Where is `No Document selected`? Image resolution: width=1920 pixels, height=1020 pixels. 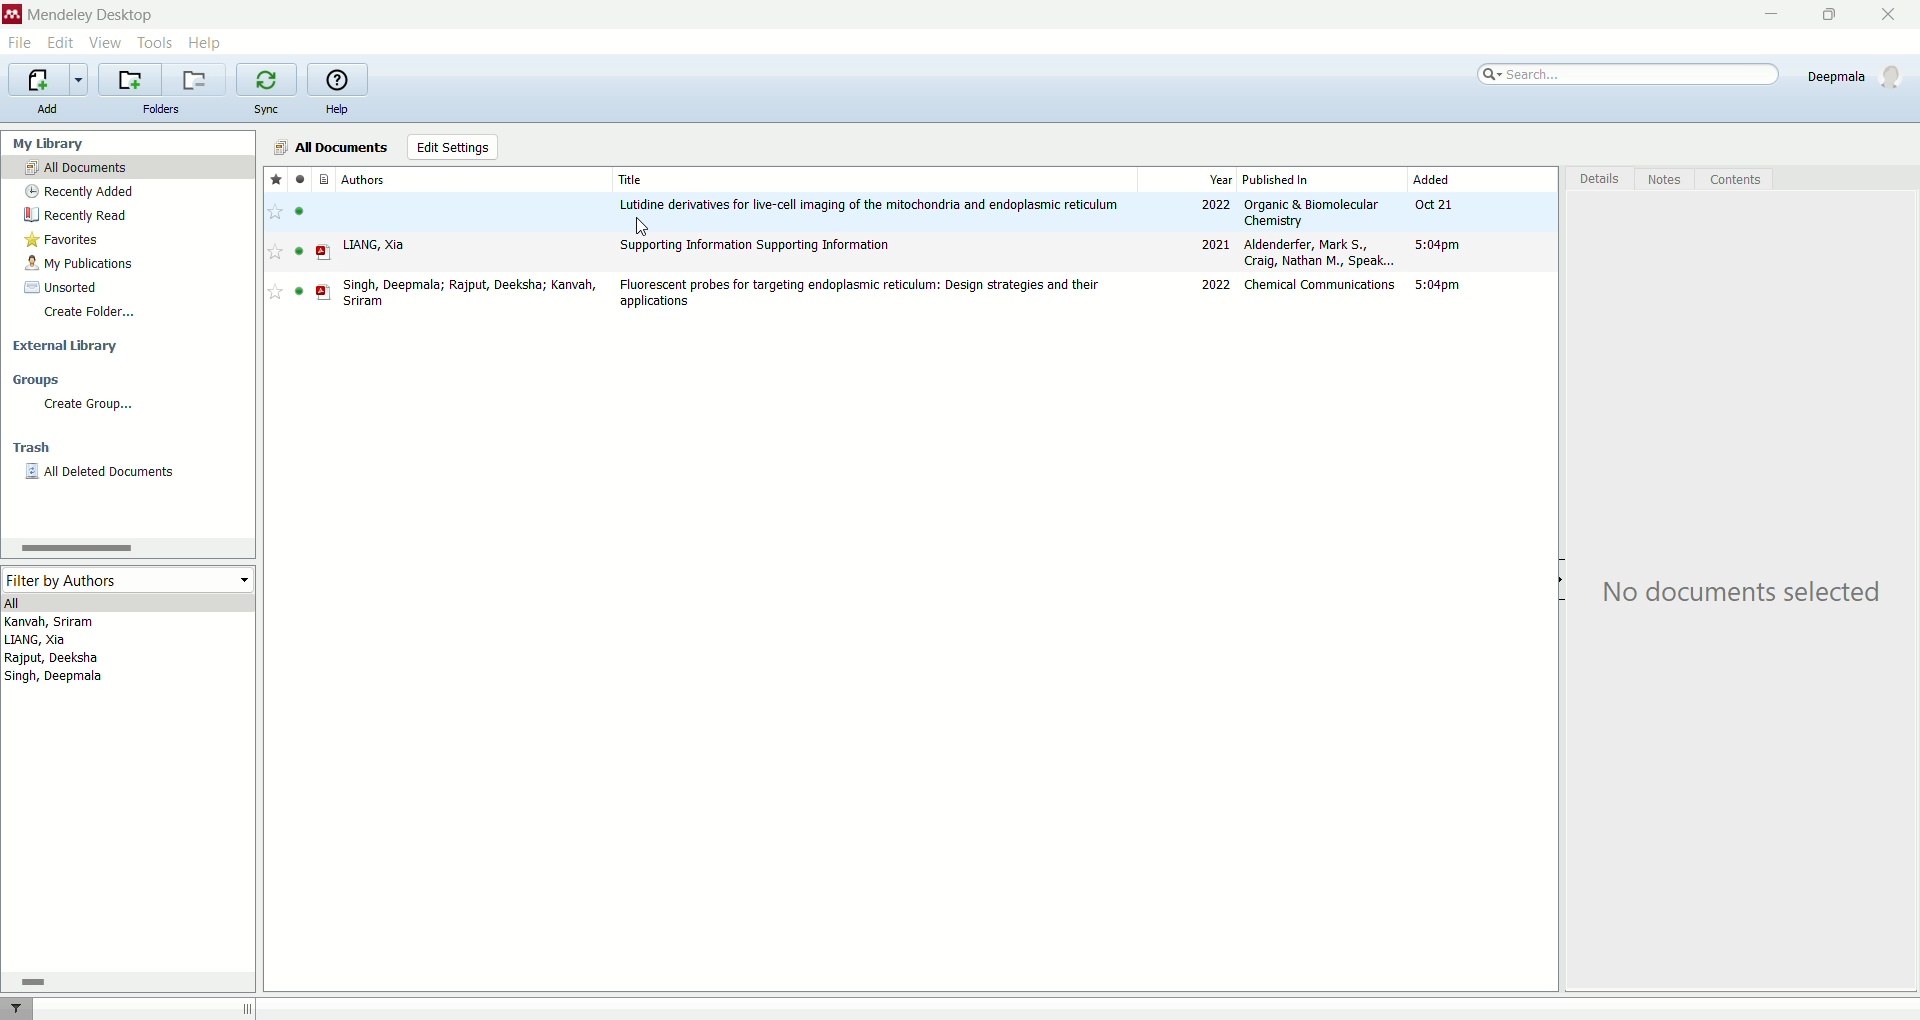 No Document selected is located at coordinates (1747, 595).